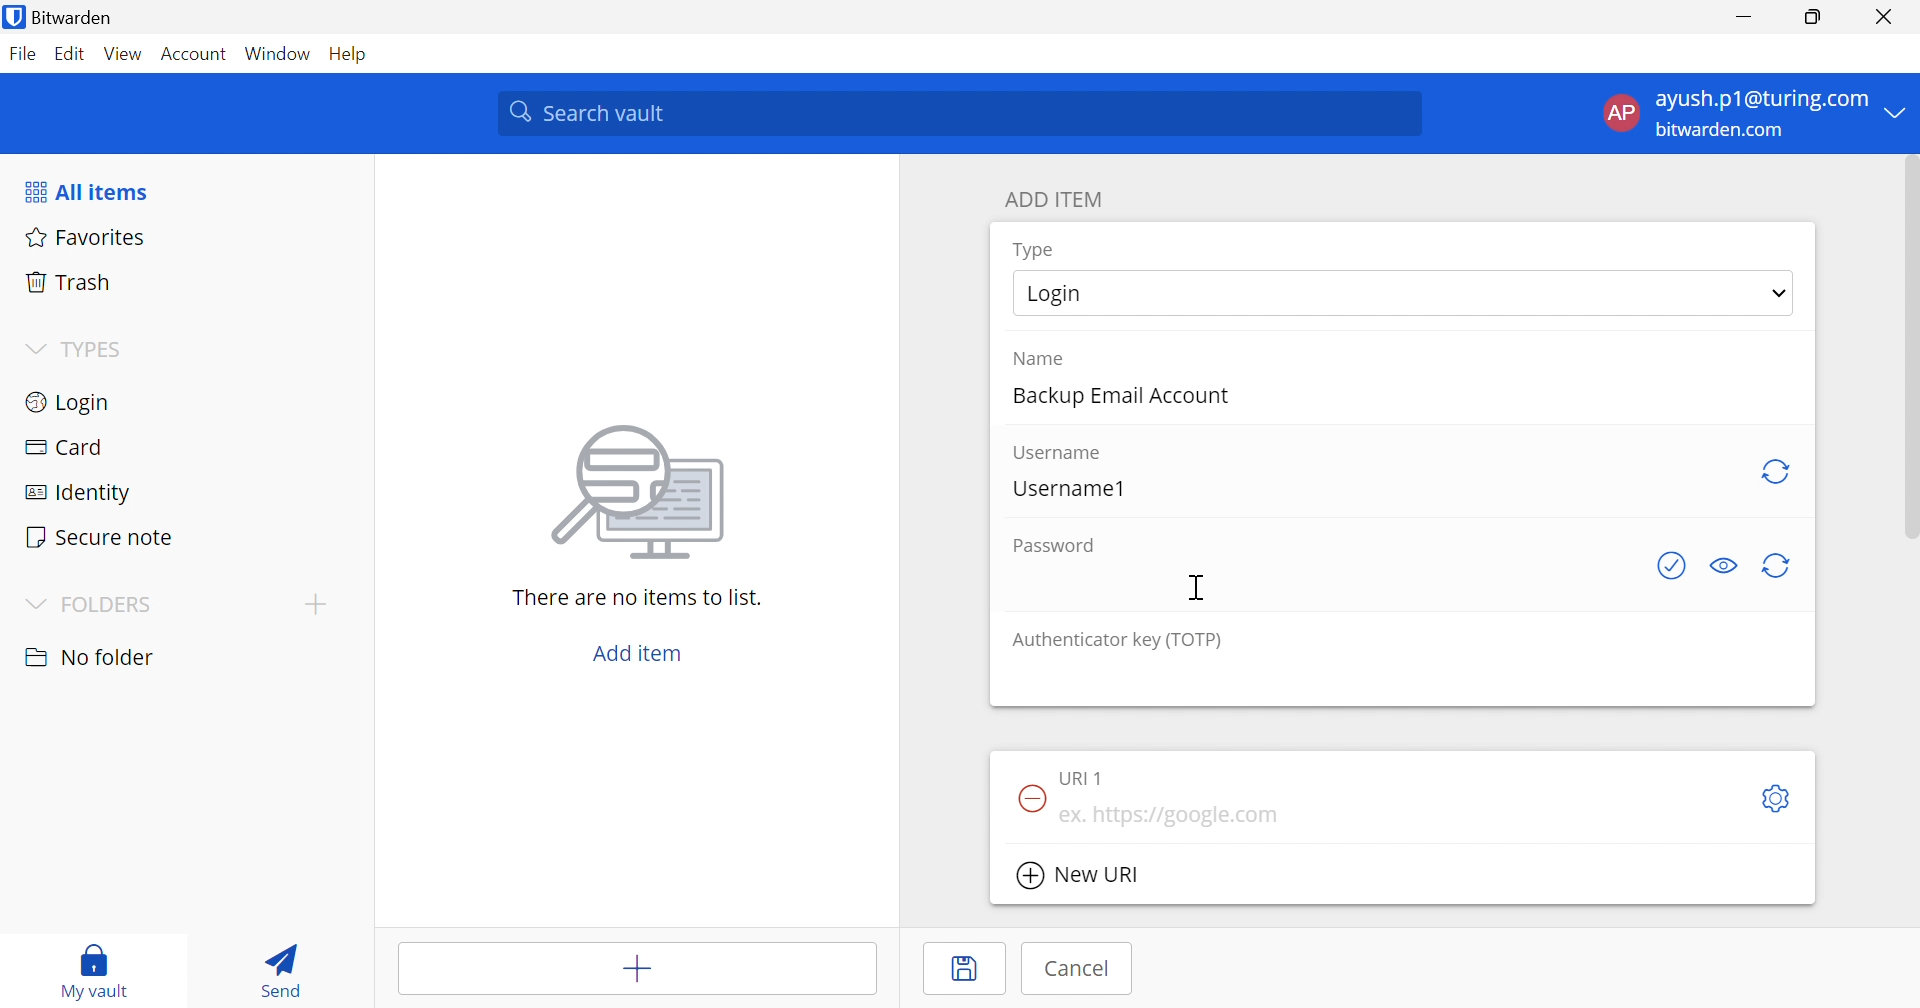  I want to click on Login, so click(1053, 294).